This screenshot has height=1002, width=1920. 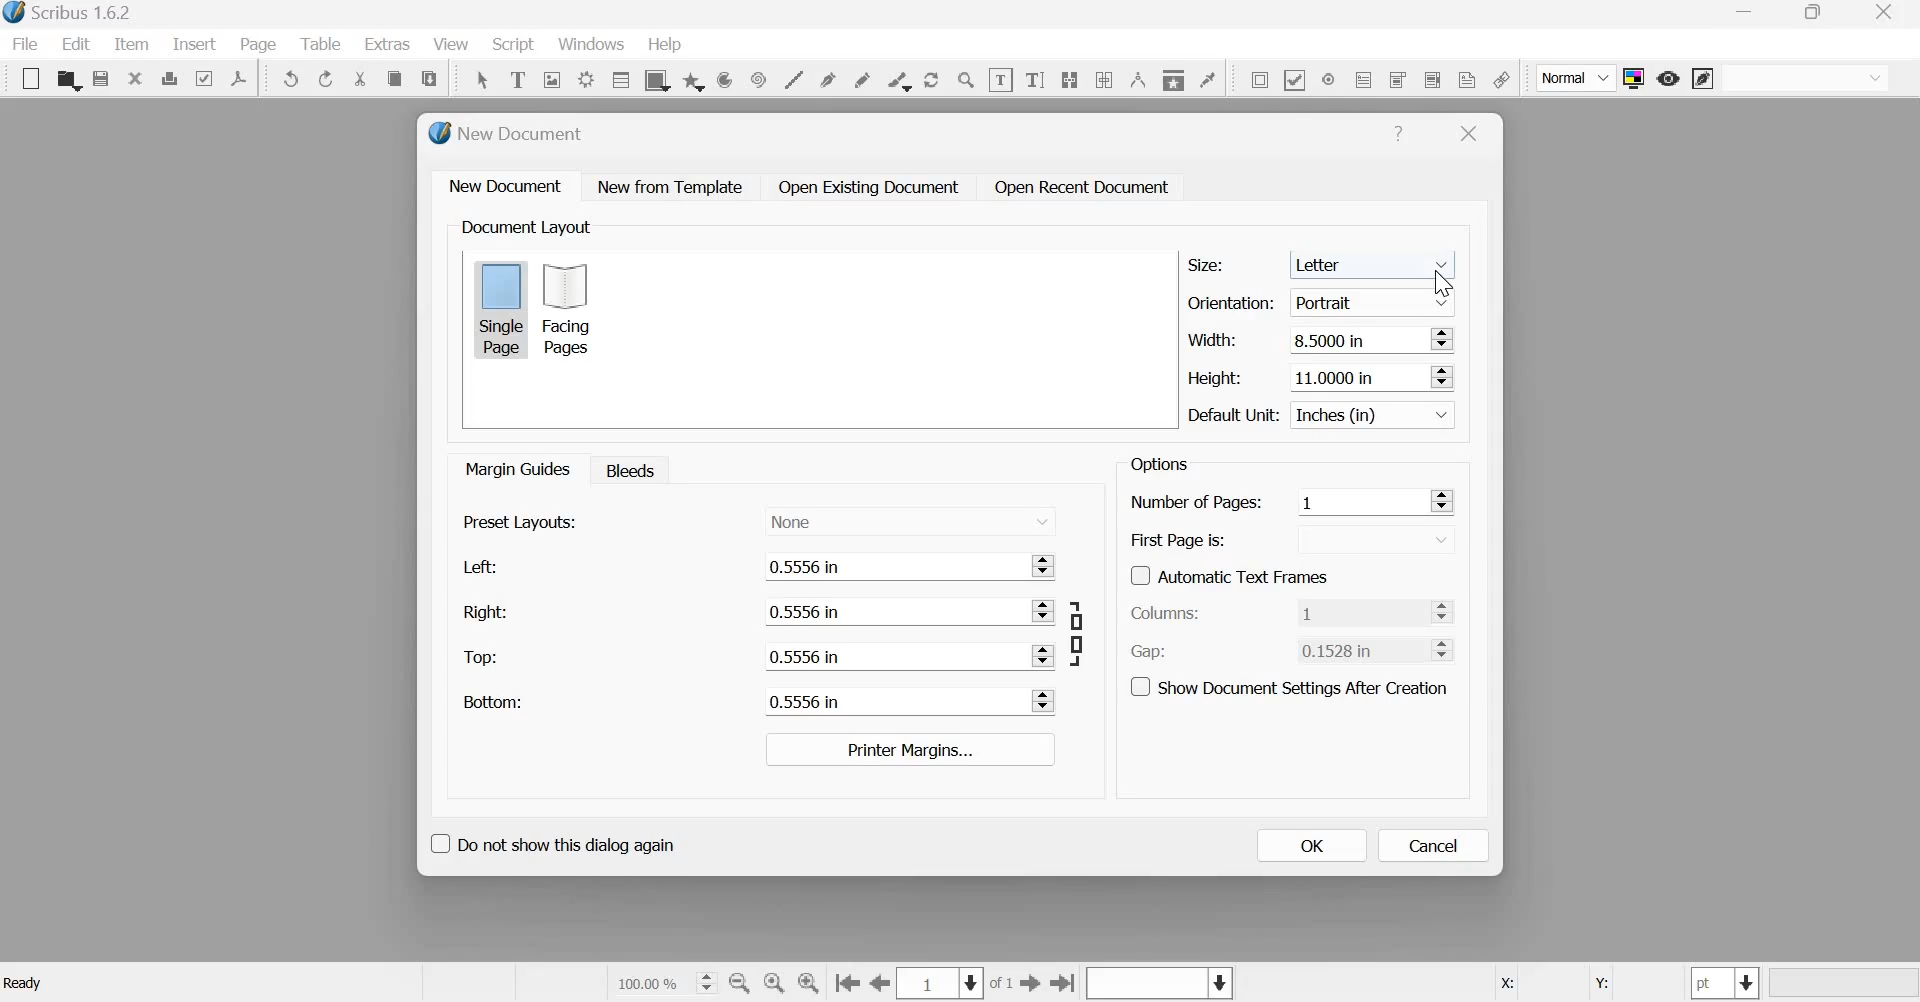 What do you see at coordinates (1703, 80) in the screenshot?
I see `edit in preview mode` at bounding box center [1703, 80].